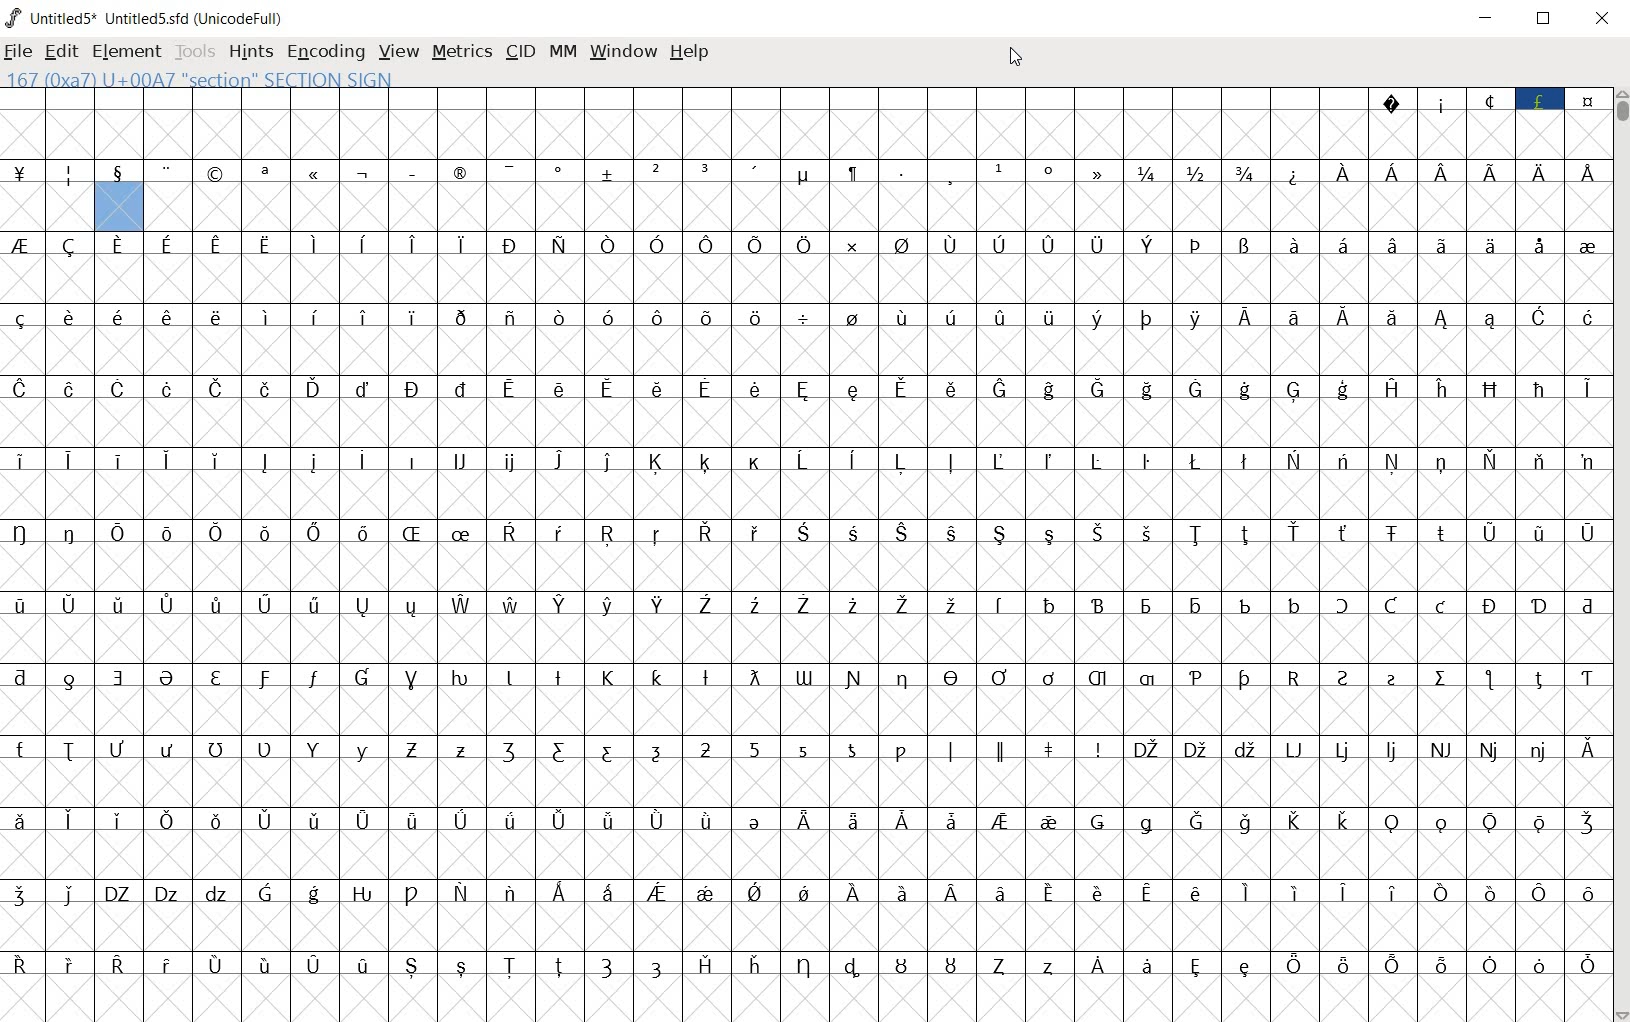  Describe the element at coordinates (809, 352) in the screenshot. I see `empty cells` at that location.